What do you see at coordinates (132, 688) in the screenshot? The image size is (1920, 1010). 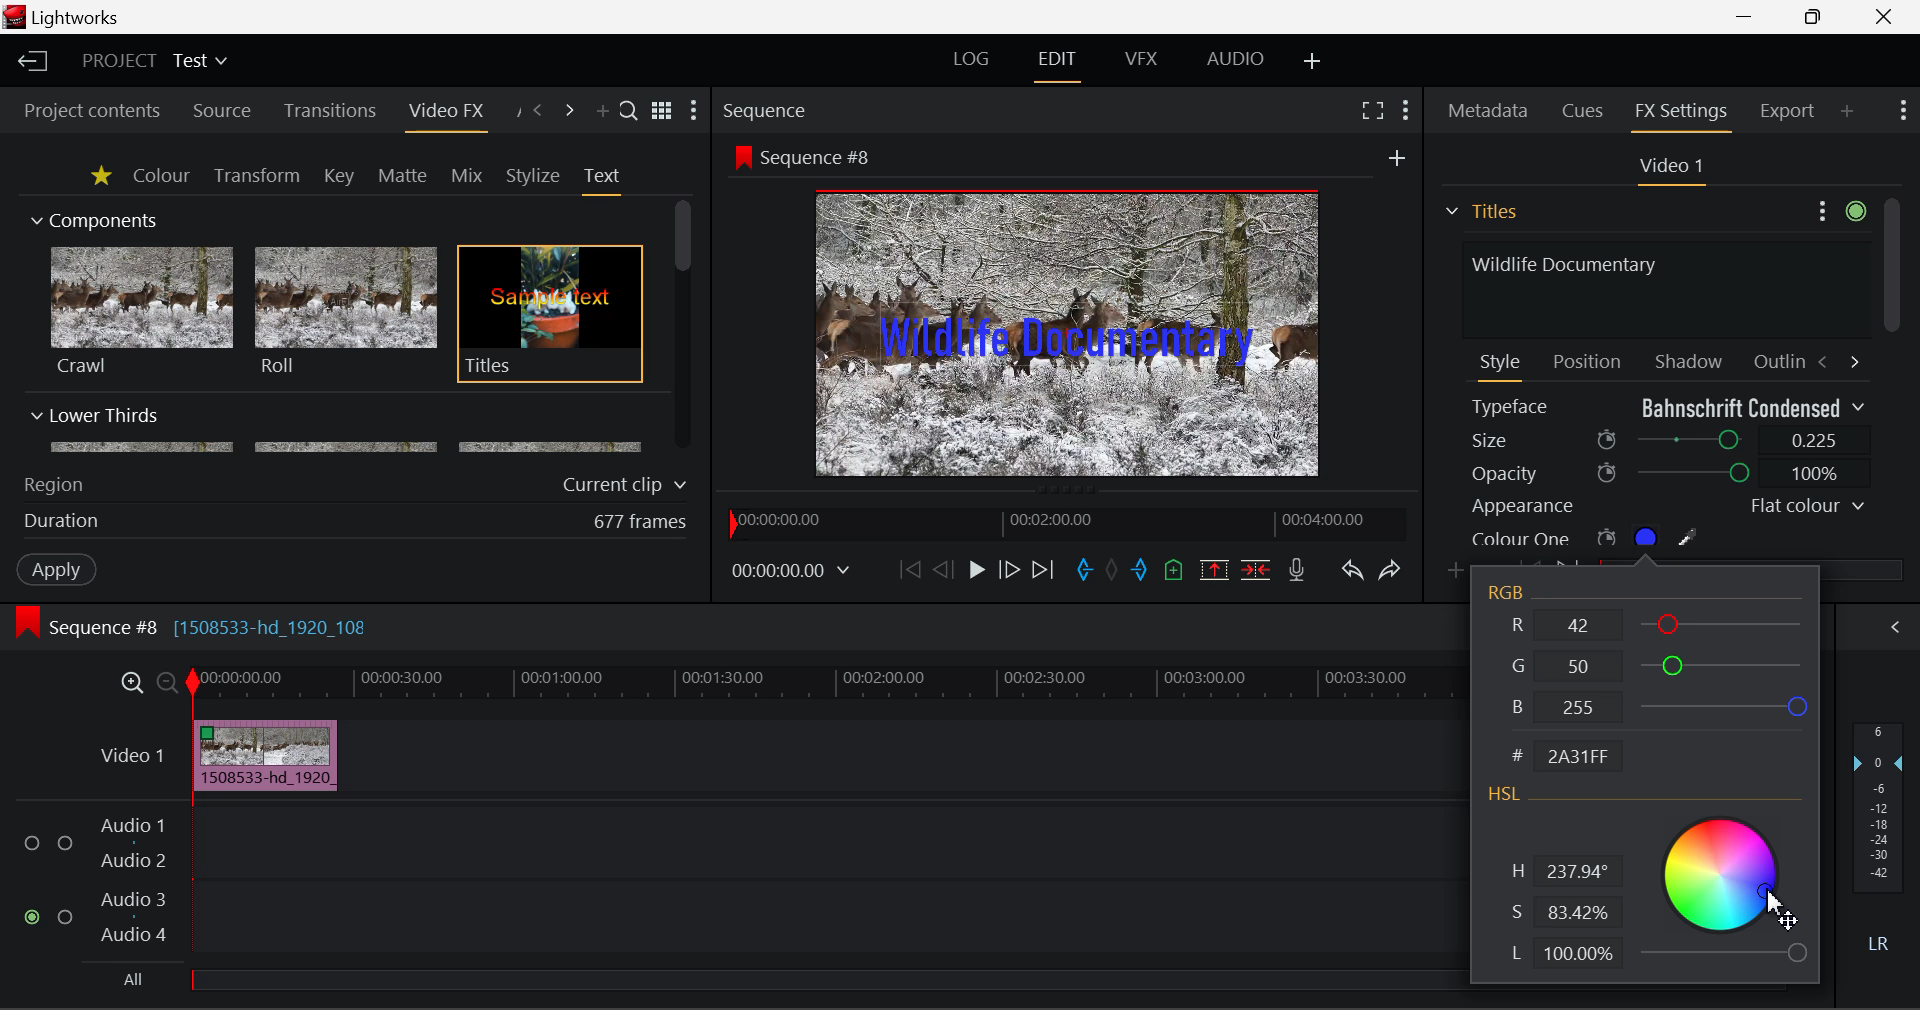 I see `Zoom In Timeline` at bounding box center [132, 688].